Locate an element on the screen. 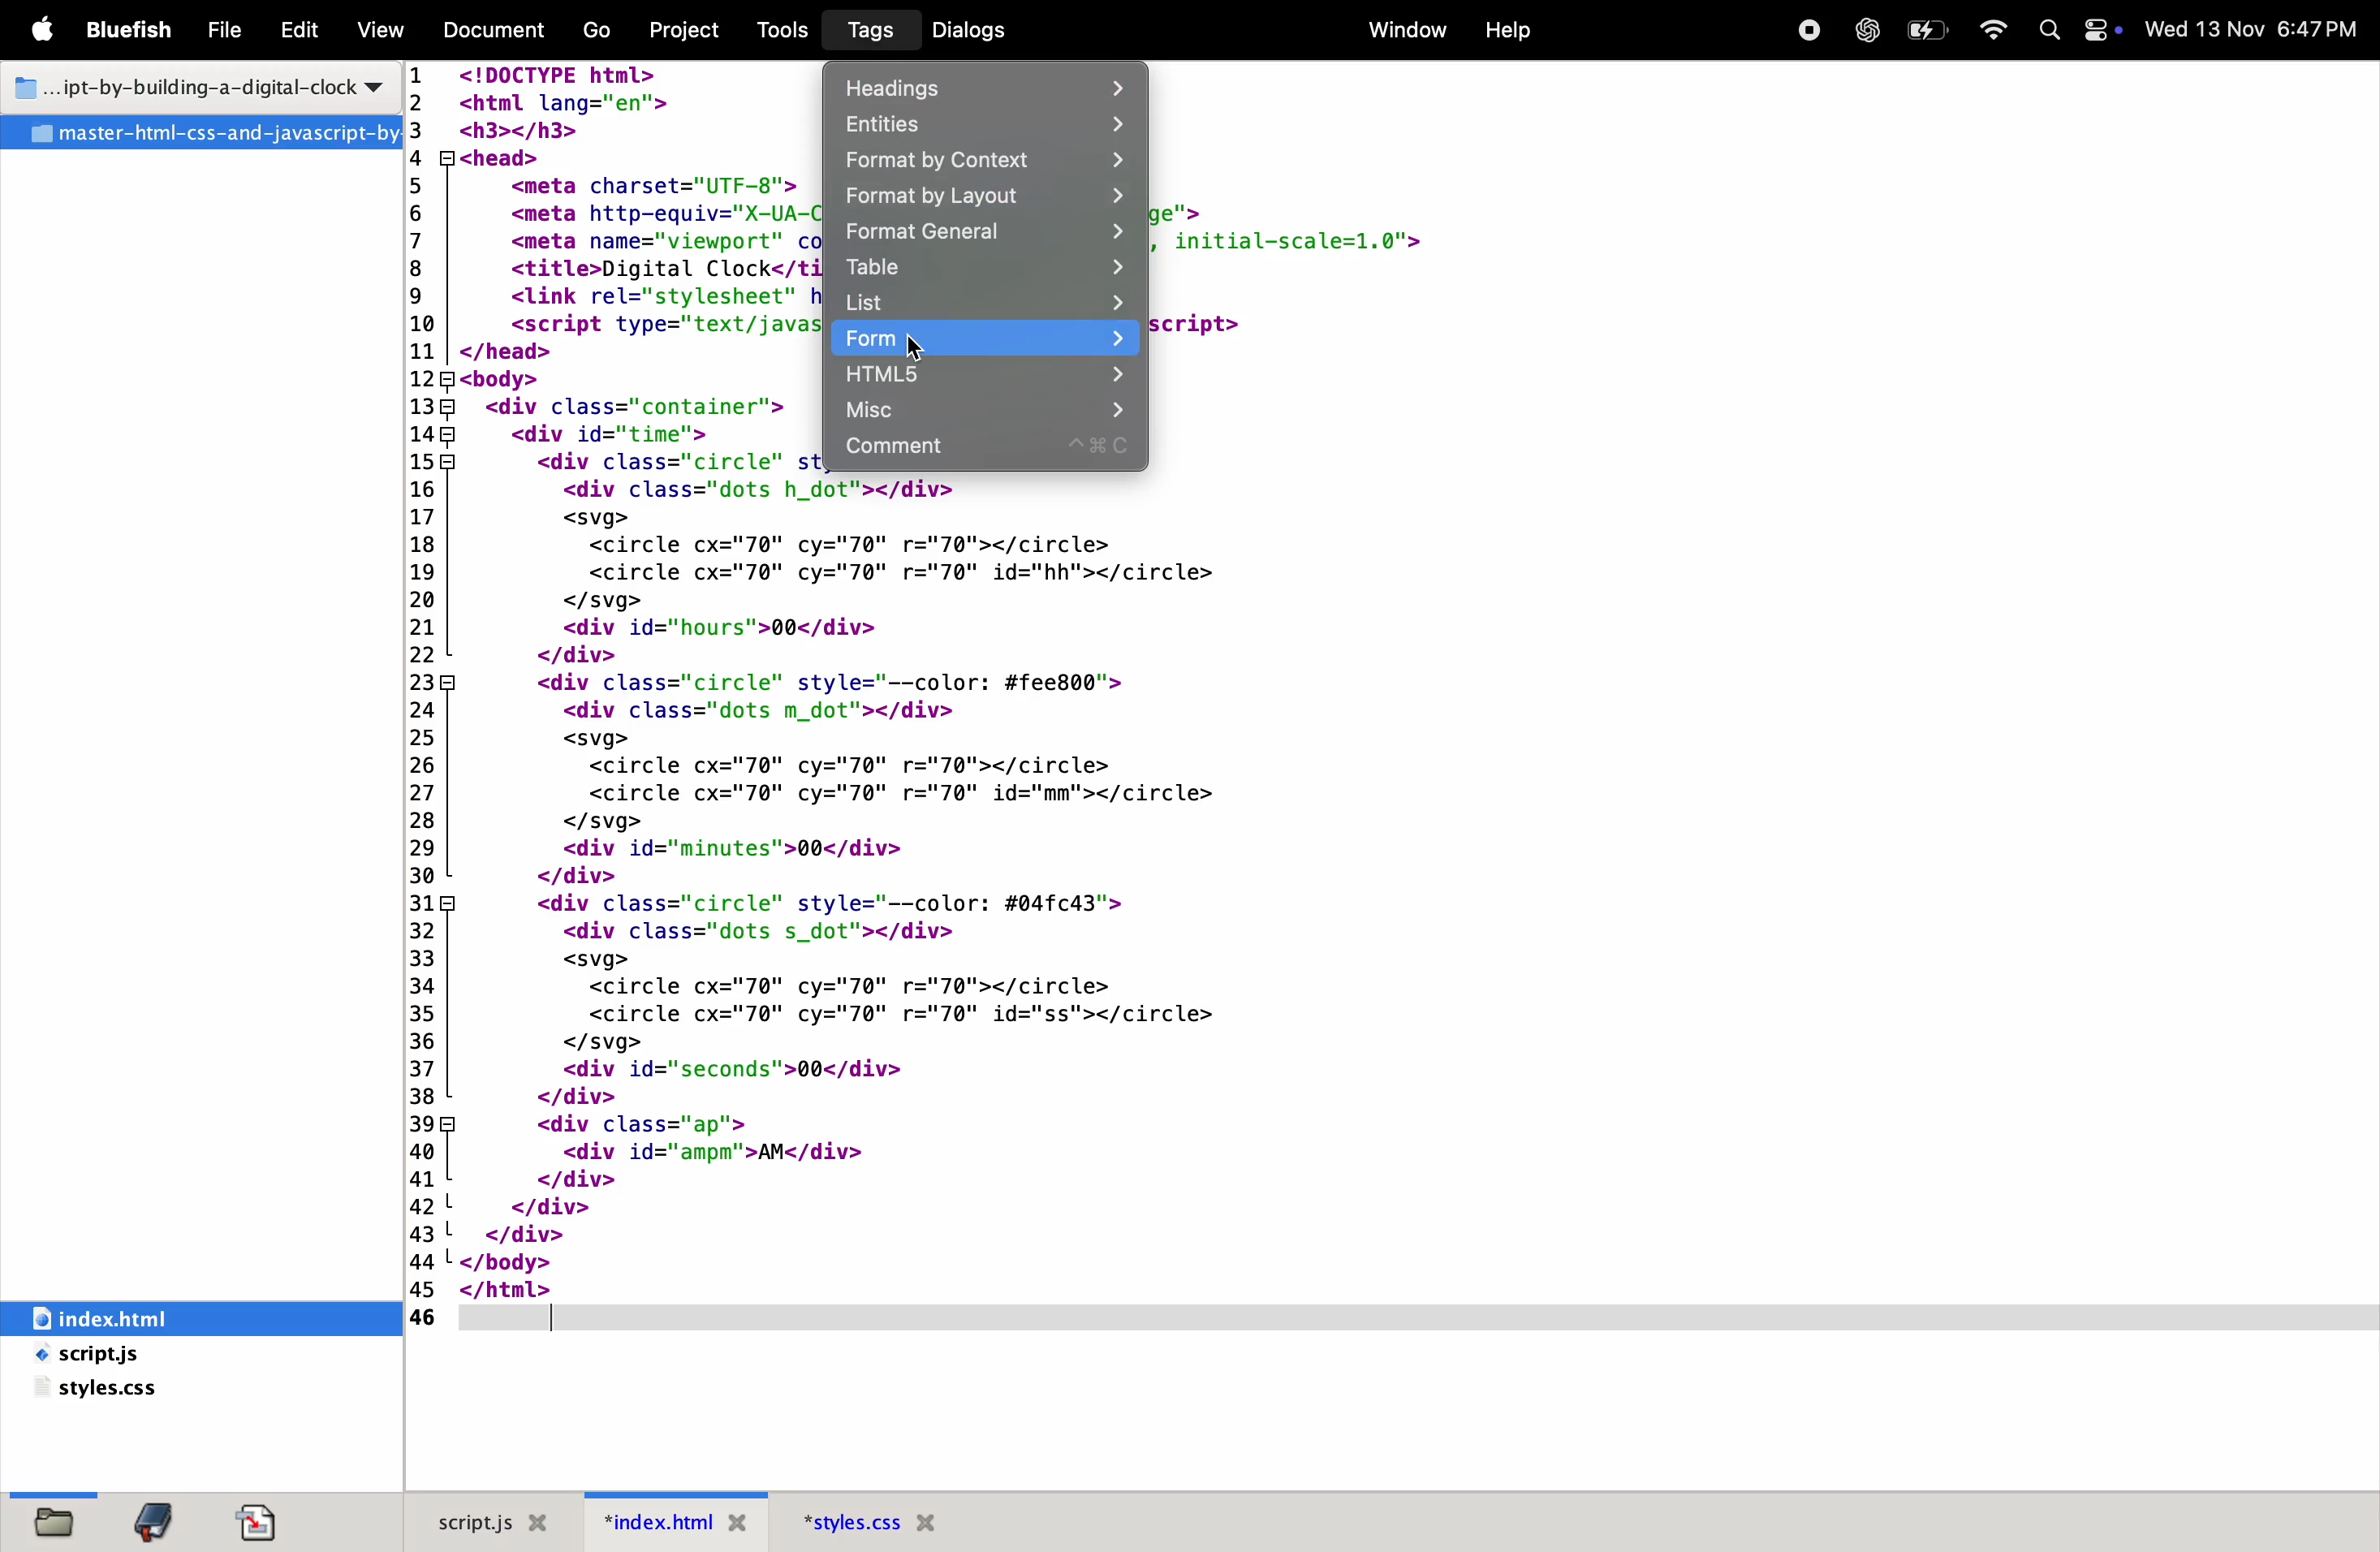 The image size is (2380, 1552). HTML5 is located at coordinates (985, 375).